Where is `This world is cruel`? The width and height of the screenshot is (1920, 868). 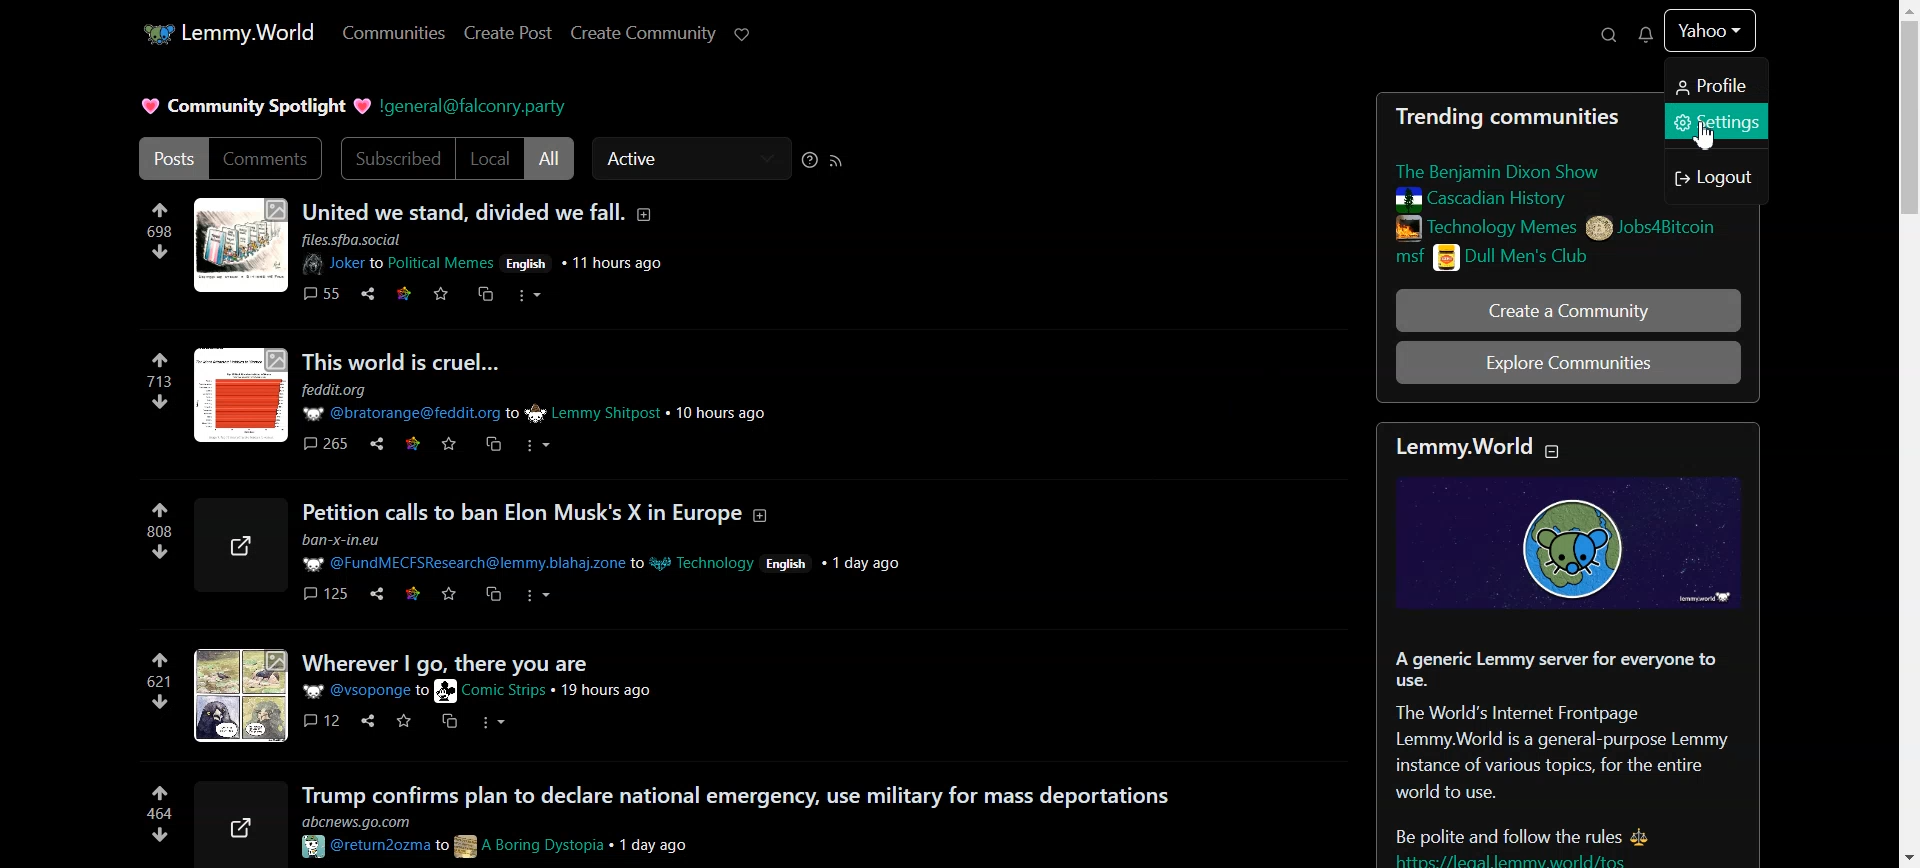 This world is cruel is located at coordinates (396, 363).